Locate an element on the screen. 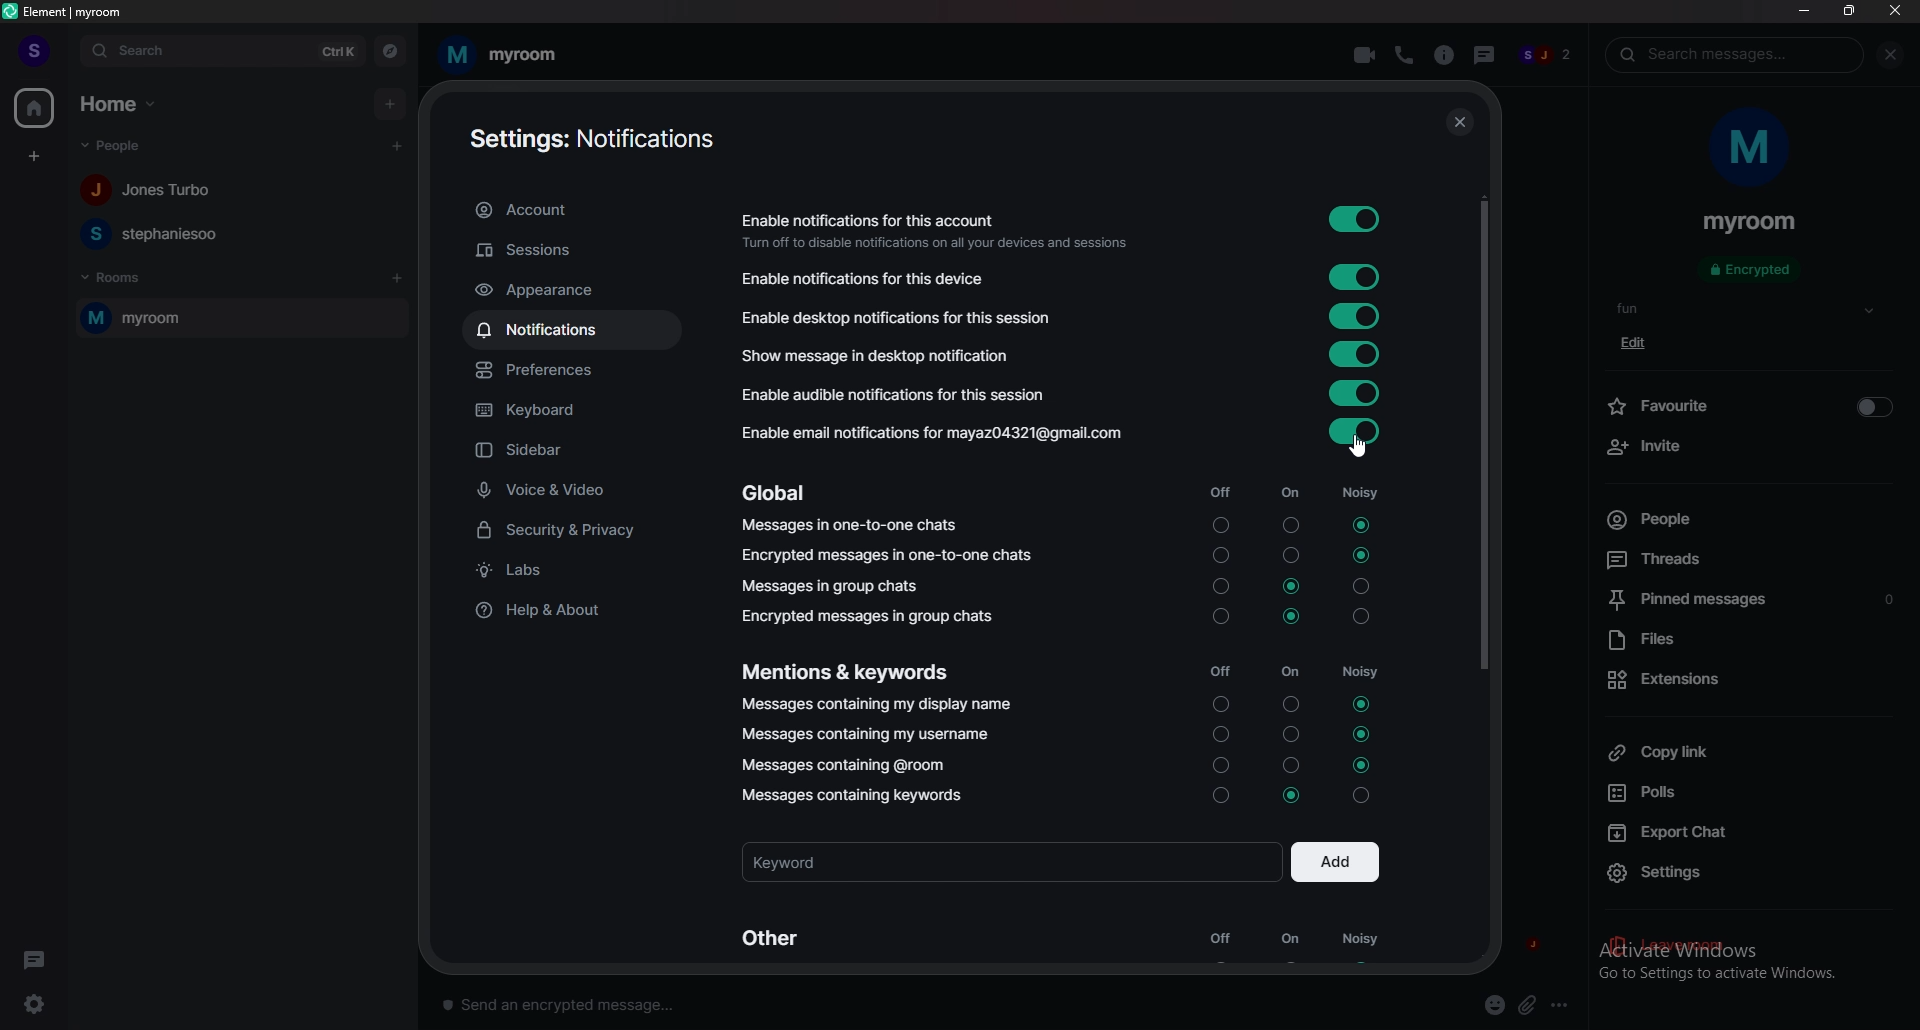  audible notifications is located at coordinates (1063, 394).